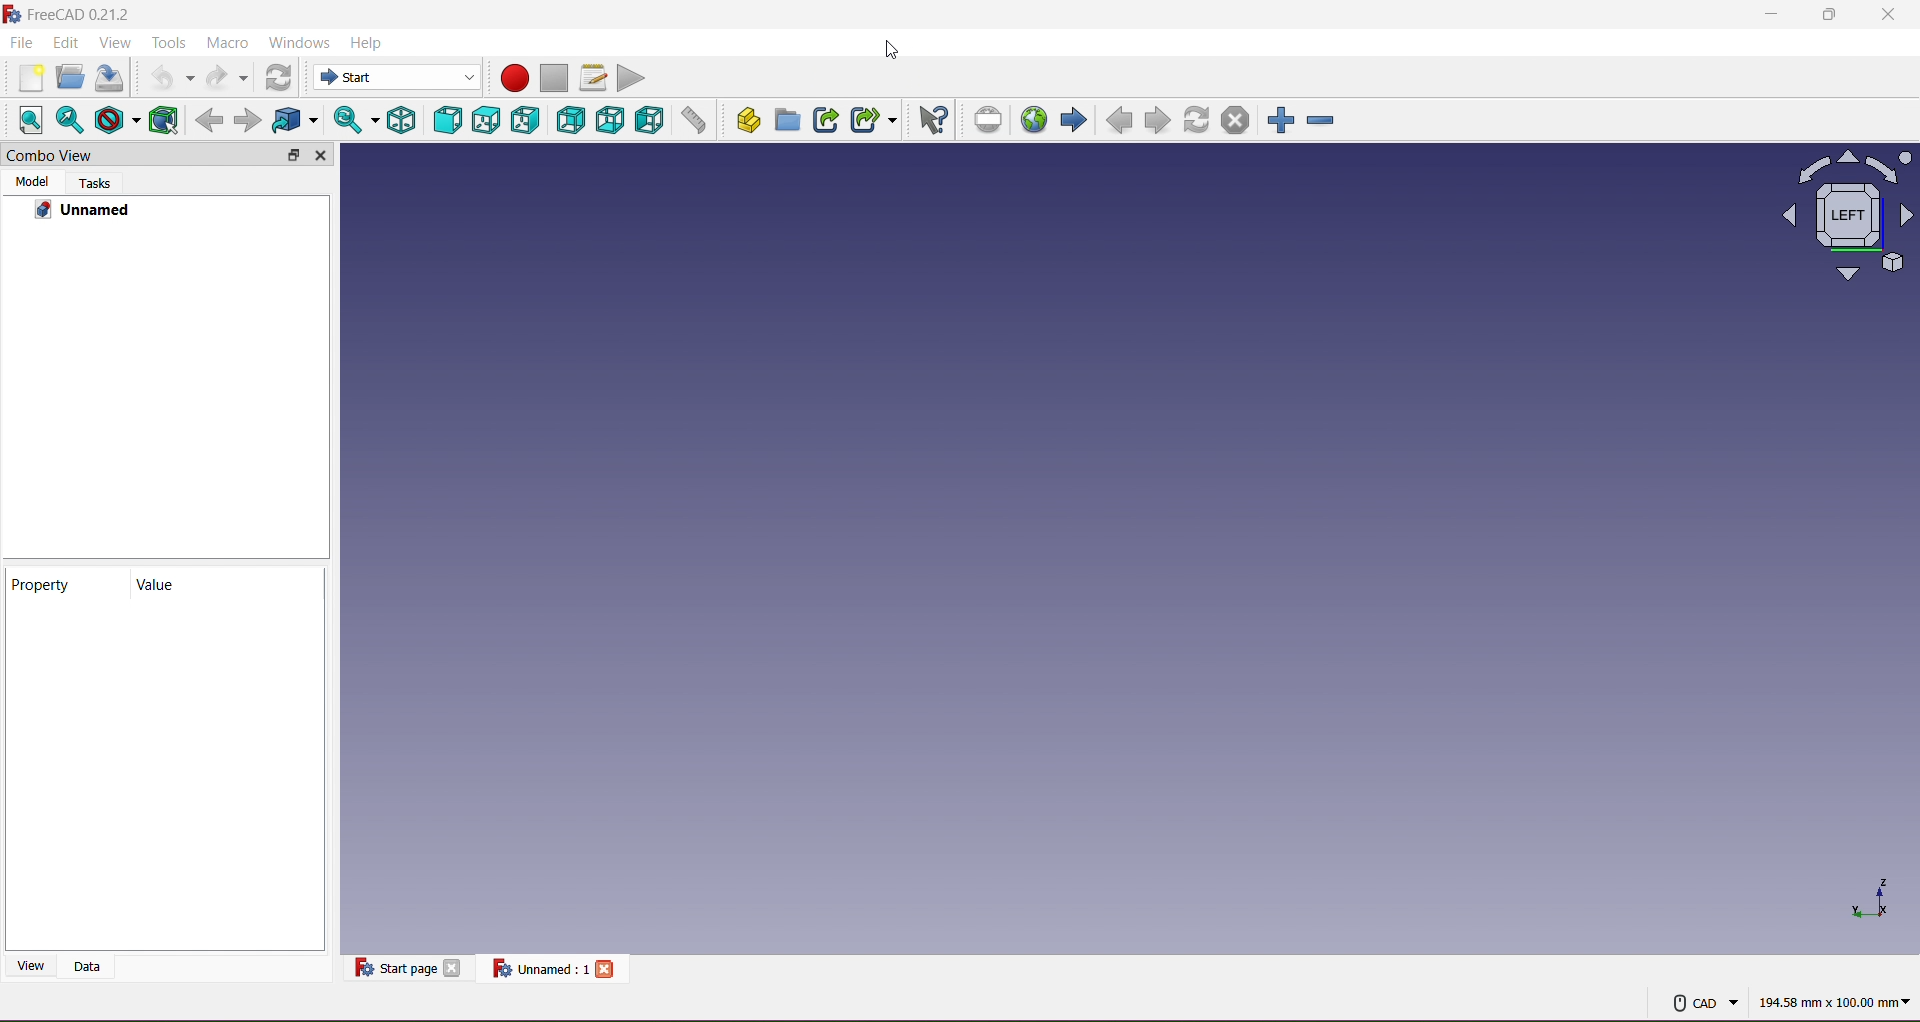  What do you see at coordinates (1831, 13) in the screenshot?
I see `Maximize` at bounding box center [1831, 13].